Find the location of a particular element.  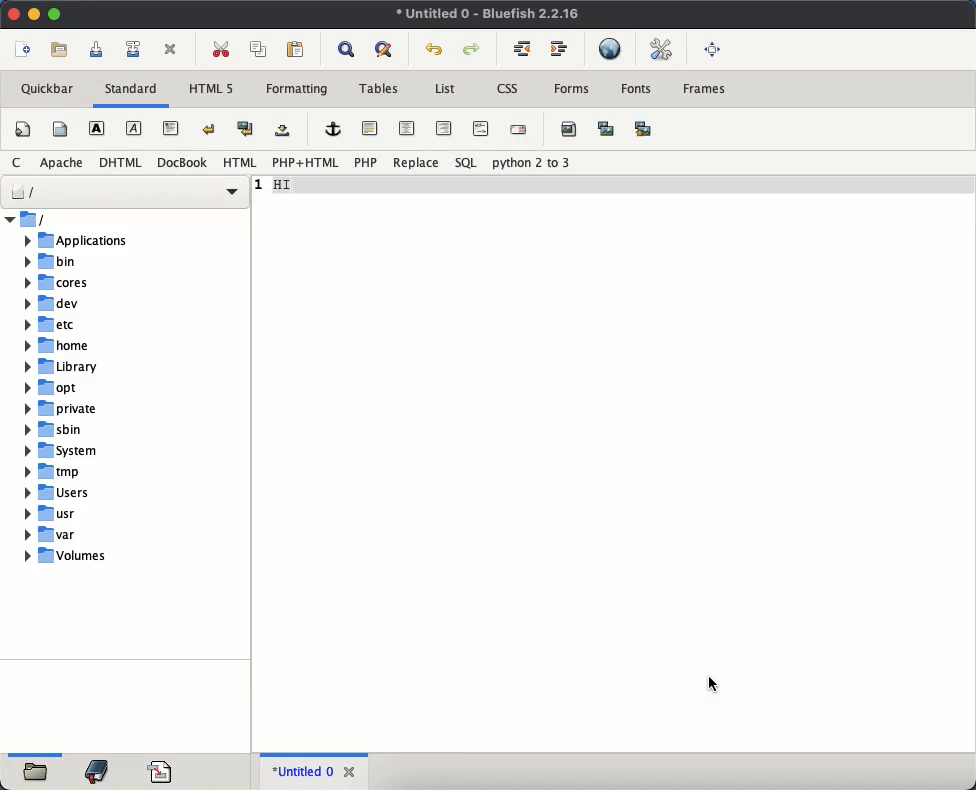

new file is located at coordinates (26, 50).